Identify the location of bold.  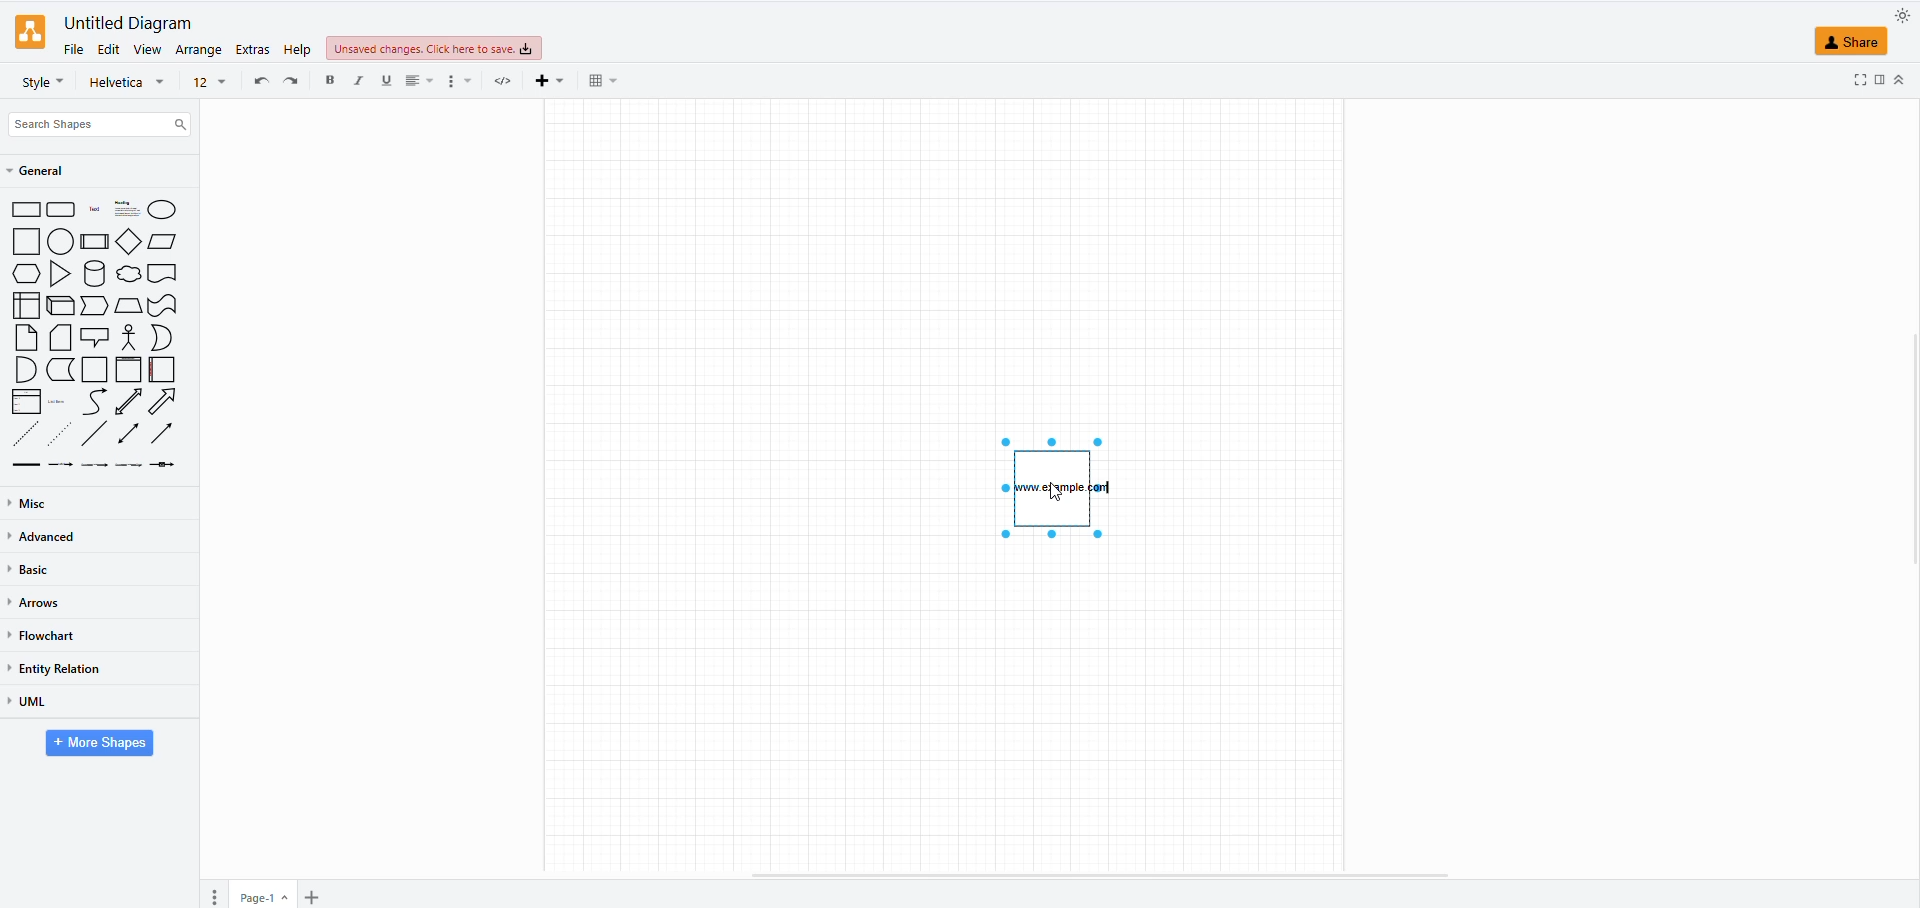
(335, 81).